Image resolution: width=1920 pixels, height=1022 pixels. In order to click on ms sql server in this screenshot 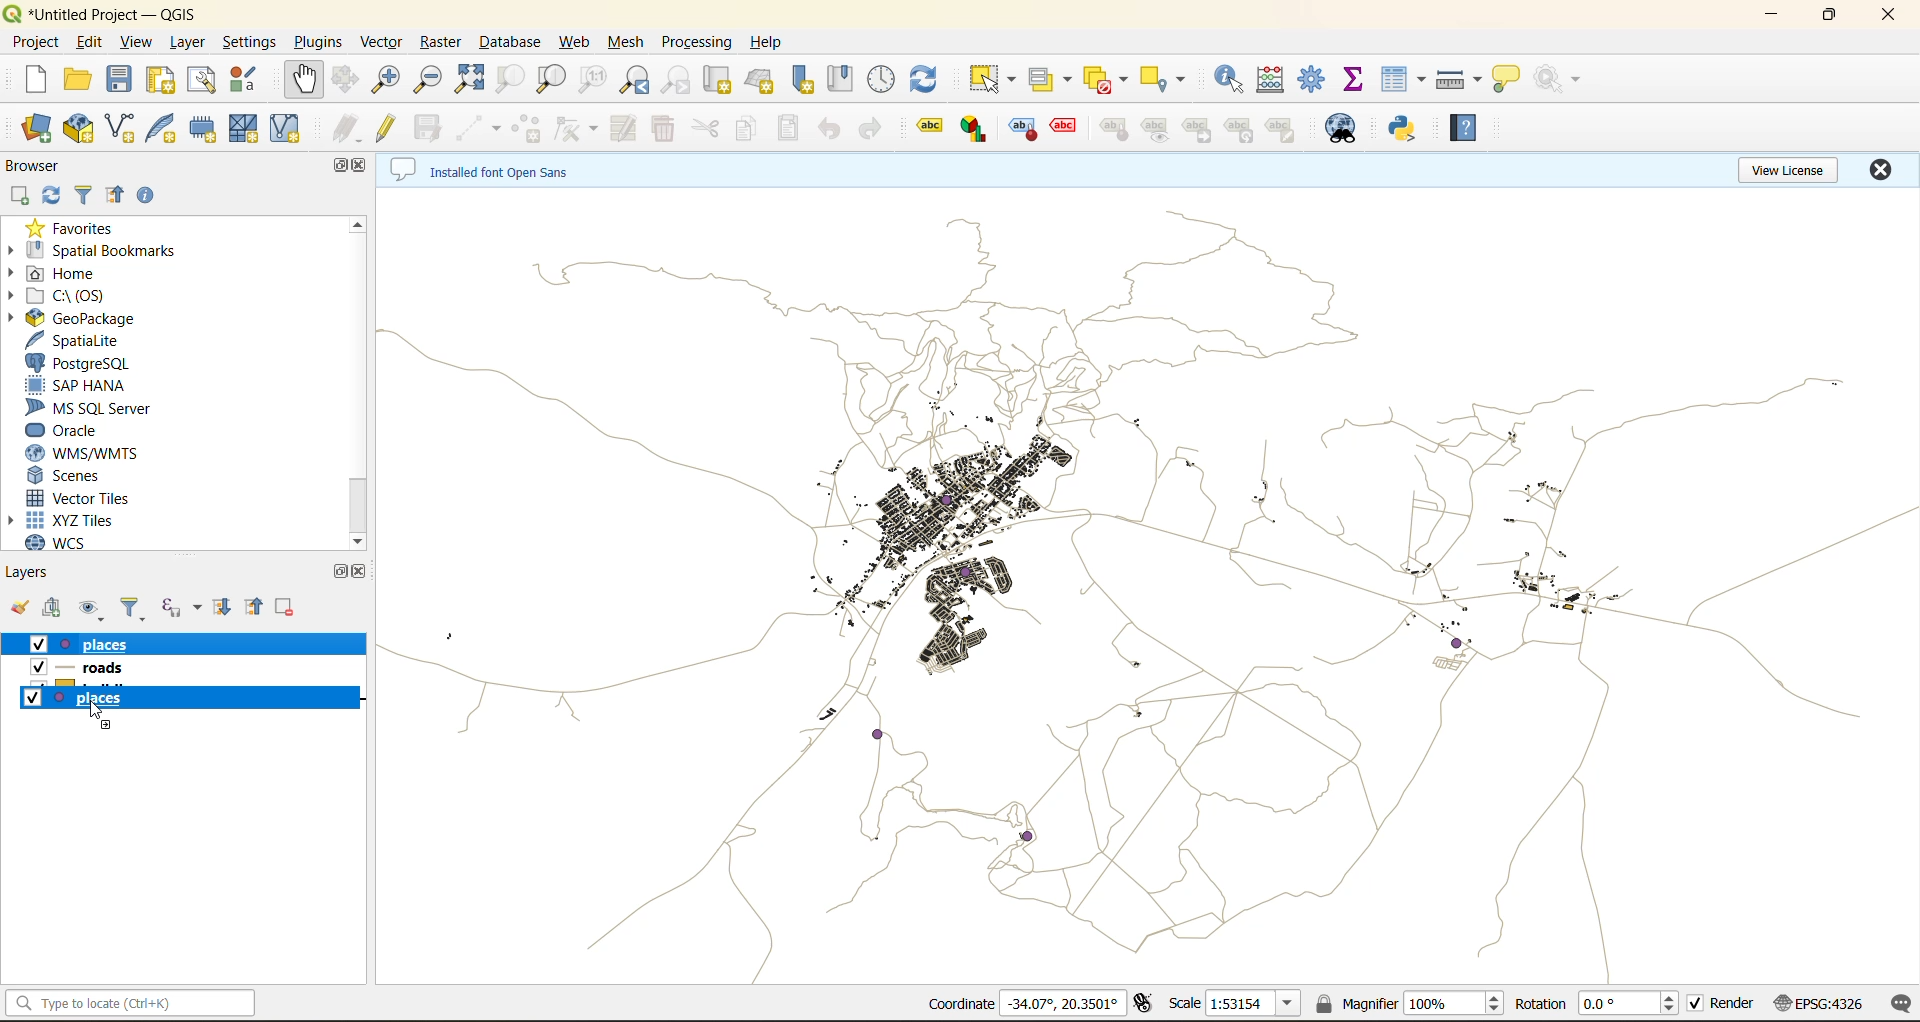, I will do `click(93, 408)`.